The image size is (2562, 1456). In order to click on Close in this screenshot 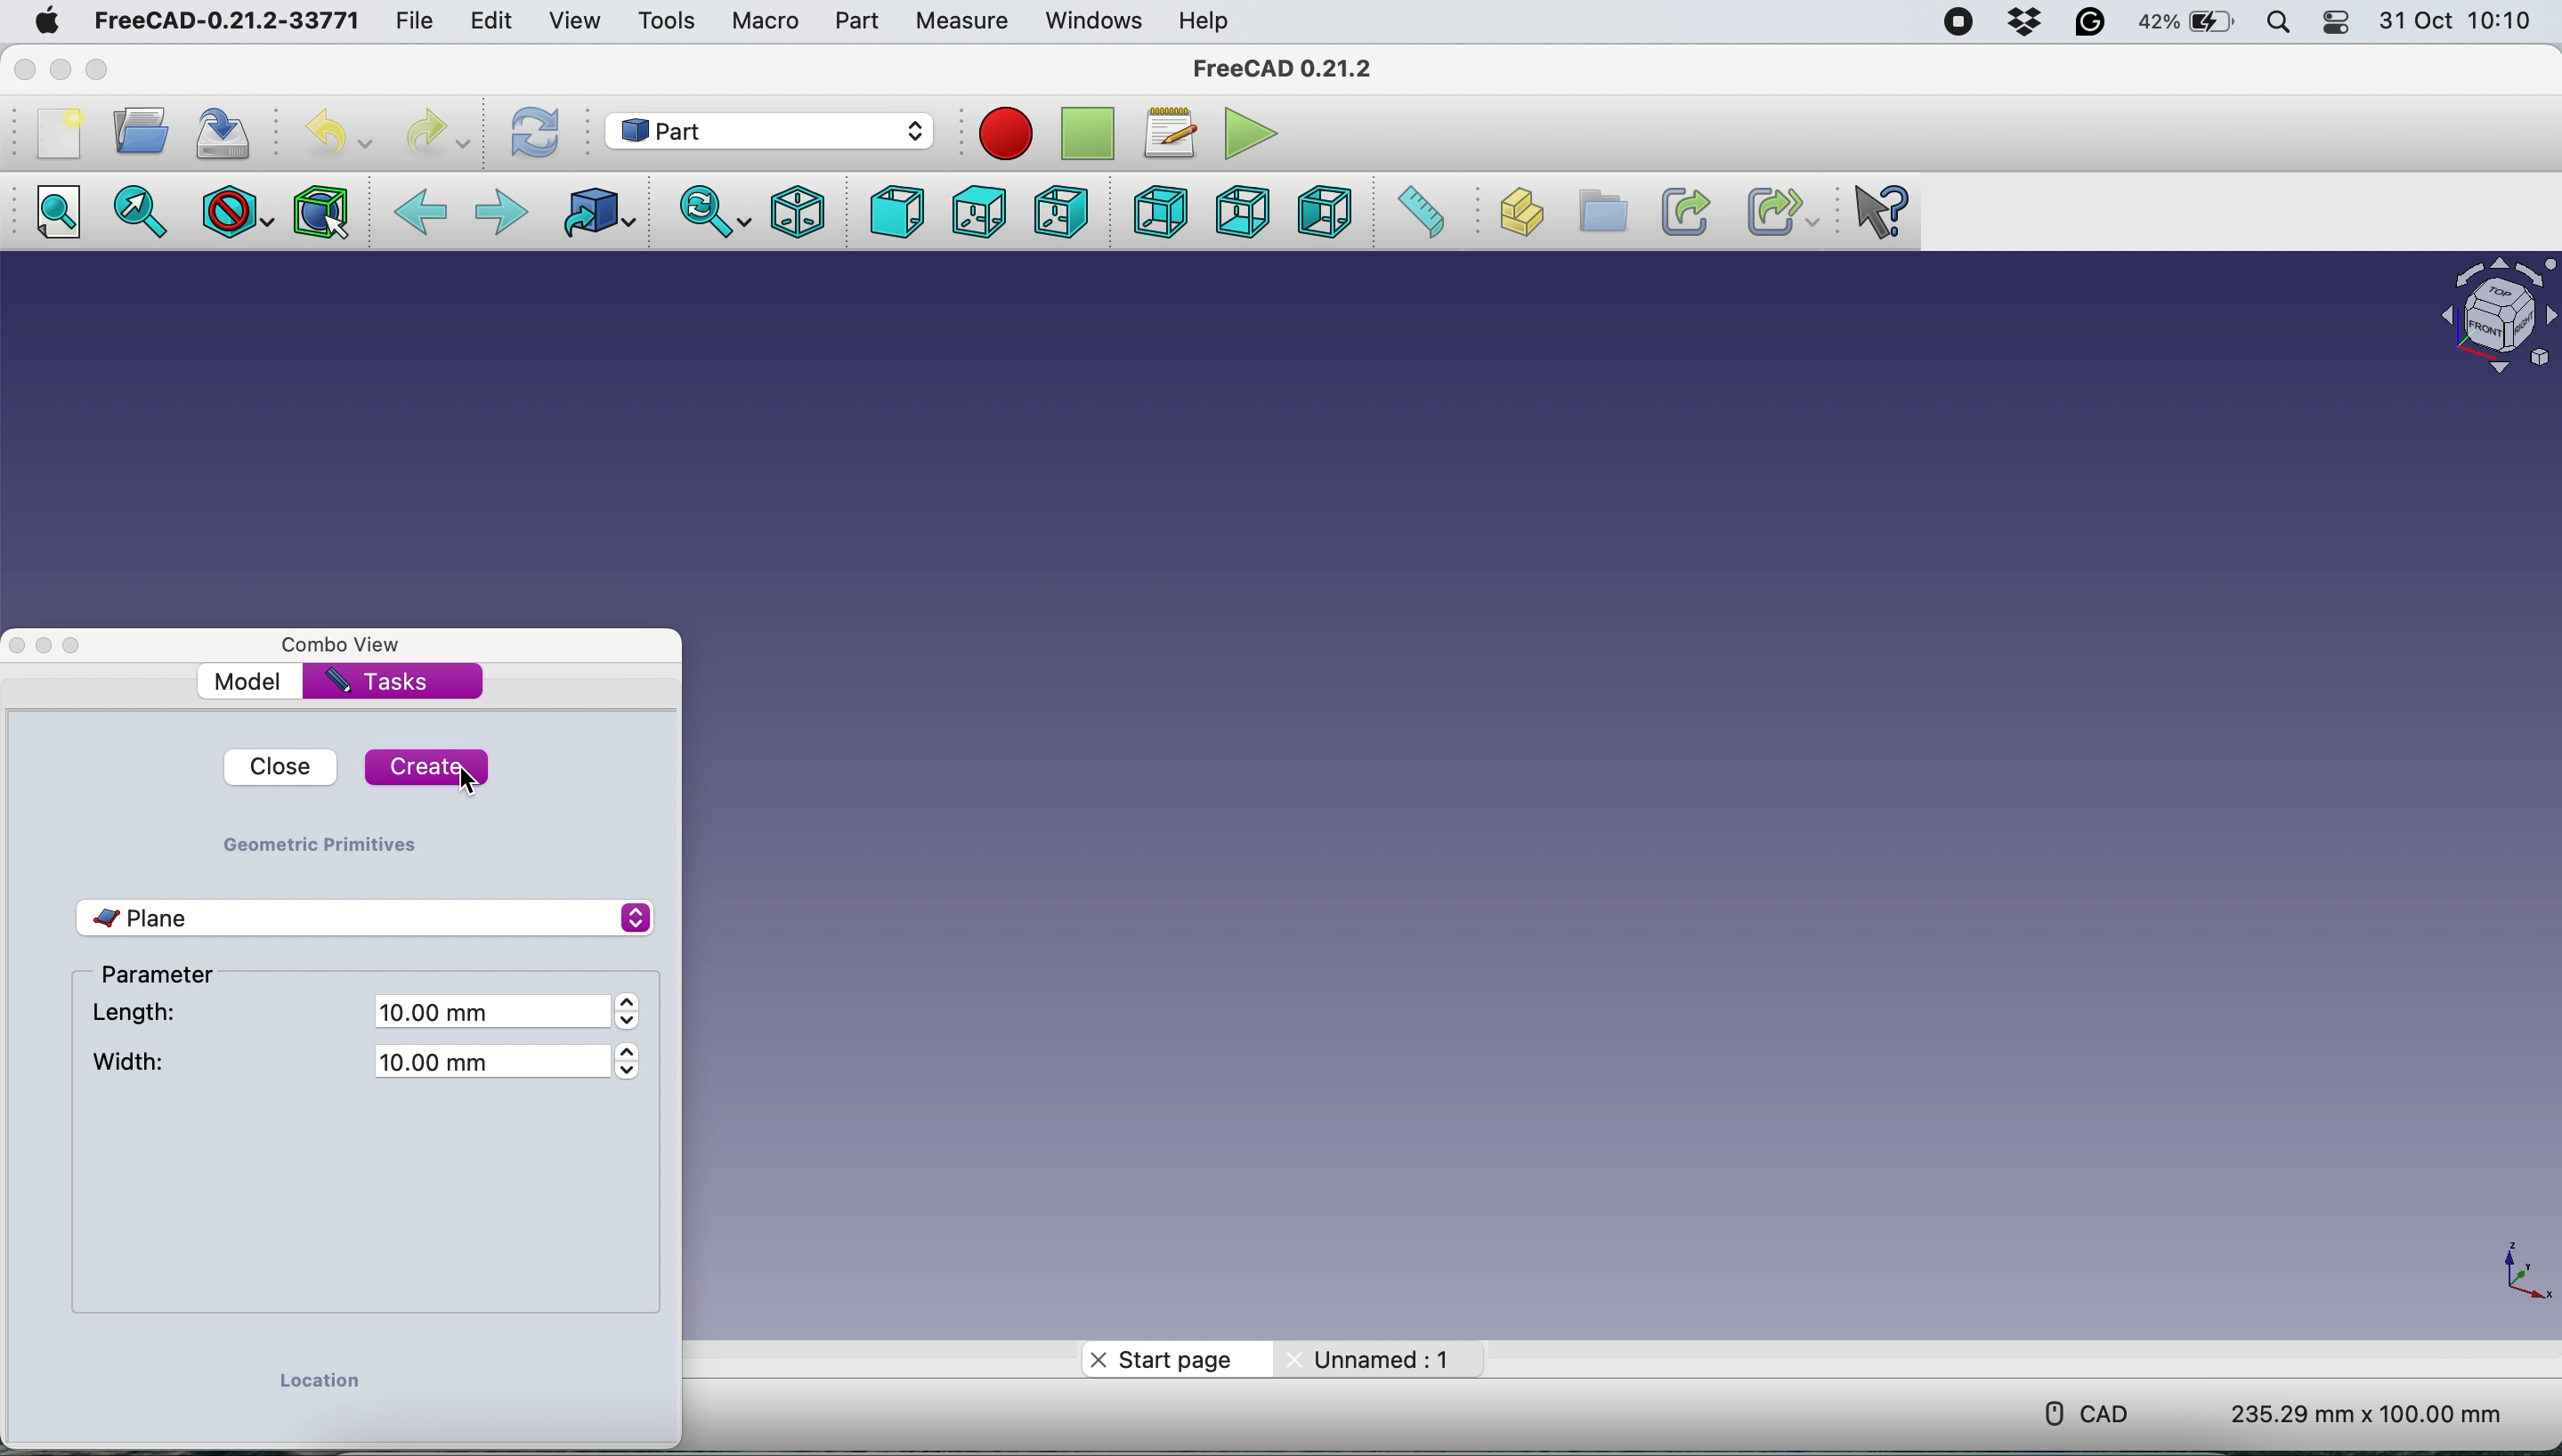, I will do `click(268, 767)`.